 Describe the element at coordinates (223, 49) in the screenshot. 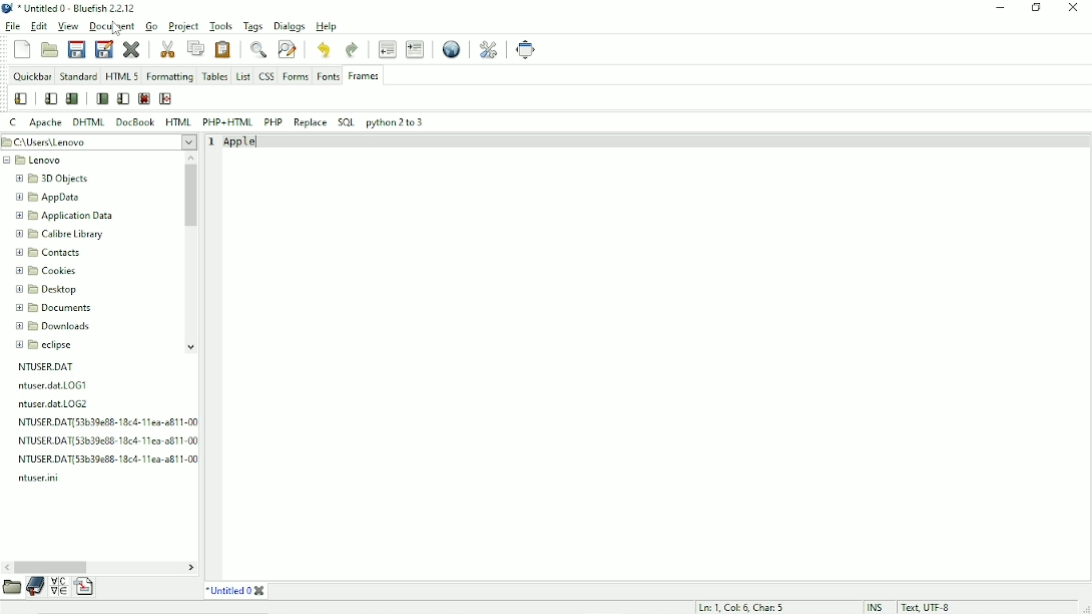

I see `Paste` at that location.